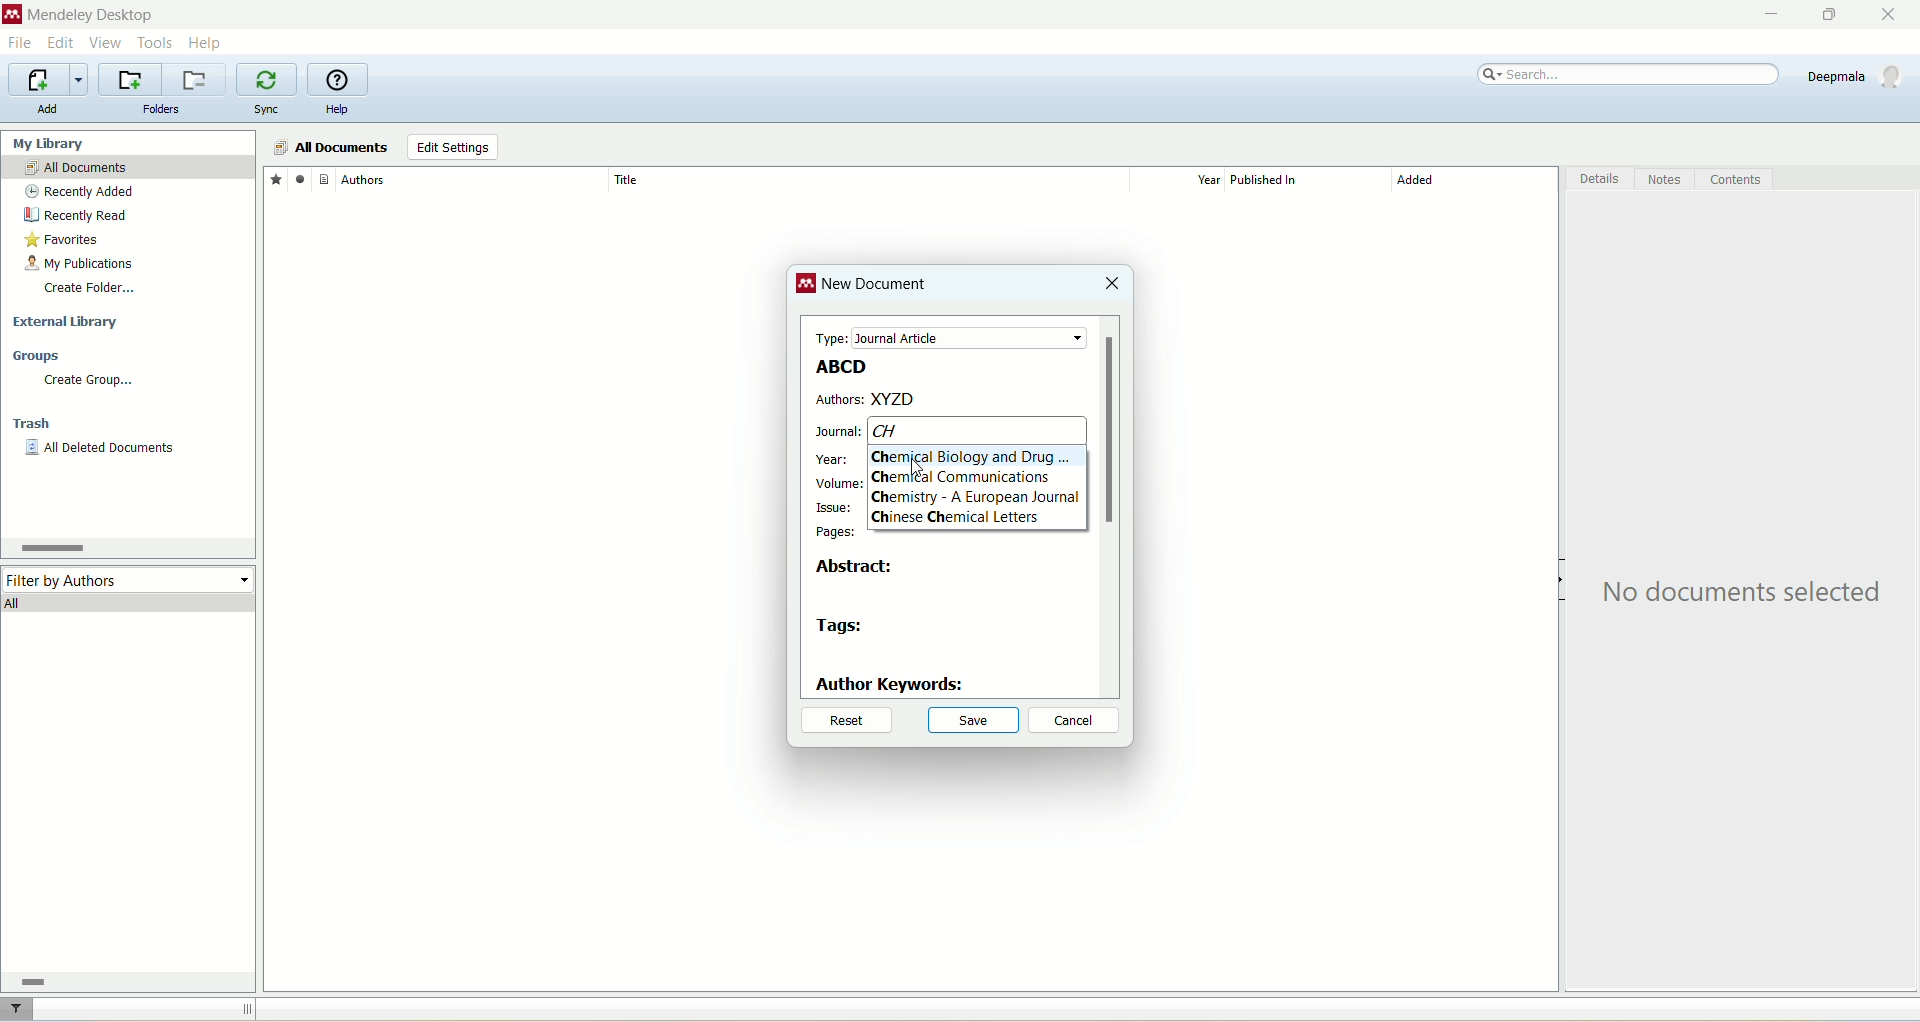 The height and width of the screenshot is (1022, 1920). What do you see at coordinates (45, 80) in the screenshot?
I see `import` at bounding box center [45, 80].